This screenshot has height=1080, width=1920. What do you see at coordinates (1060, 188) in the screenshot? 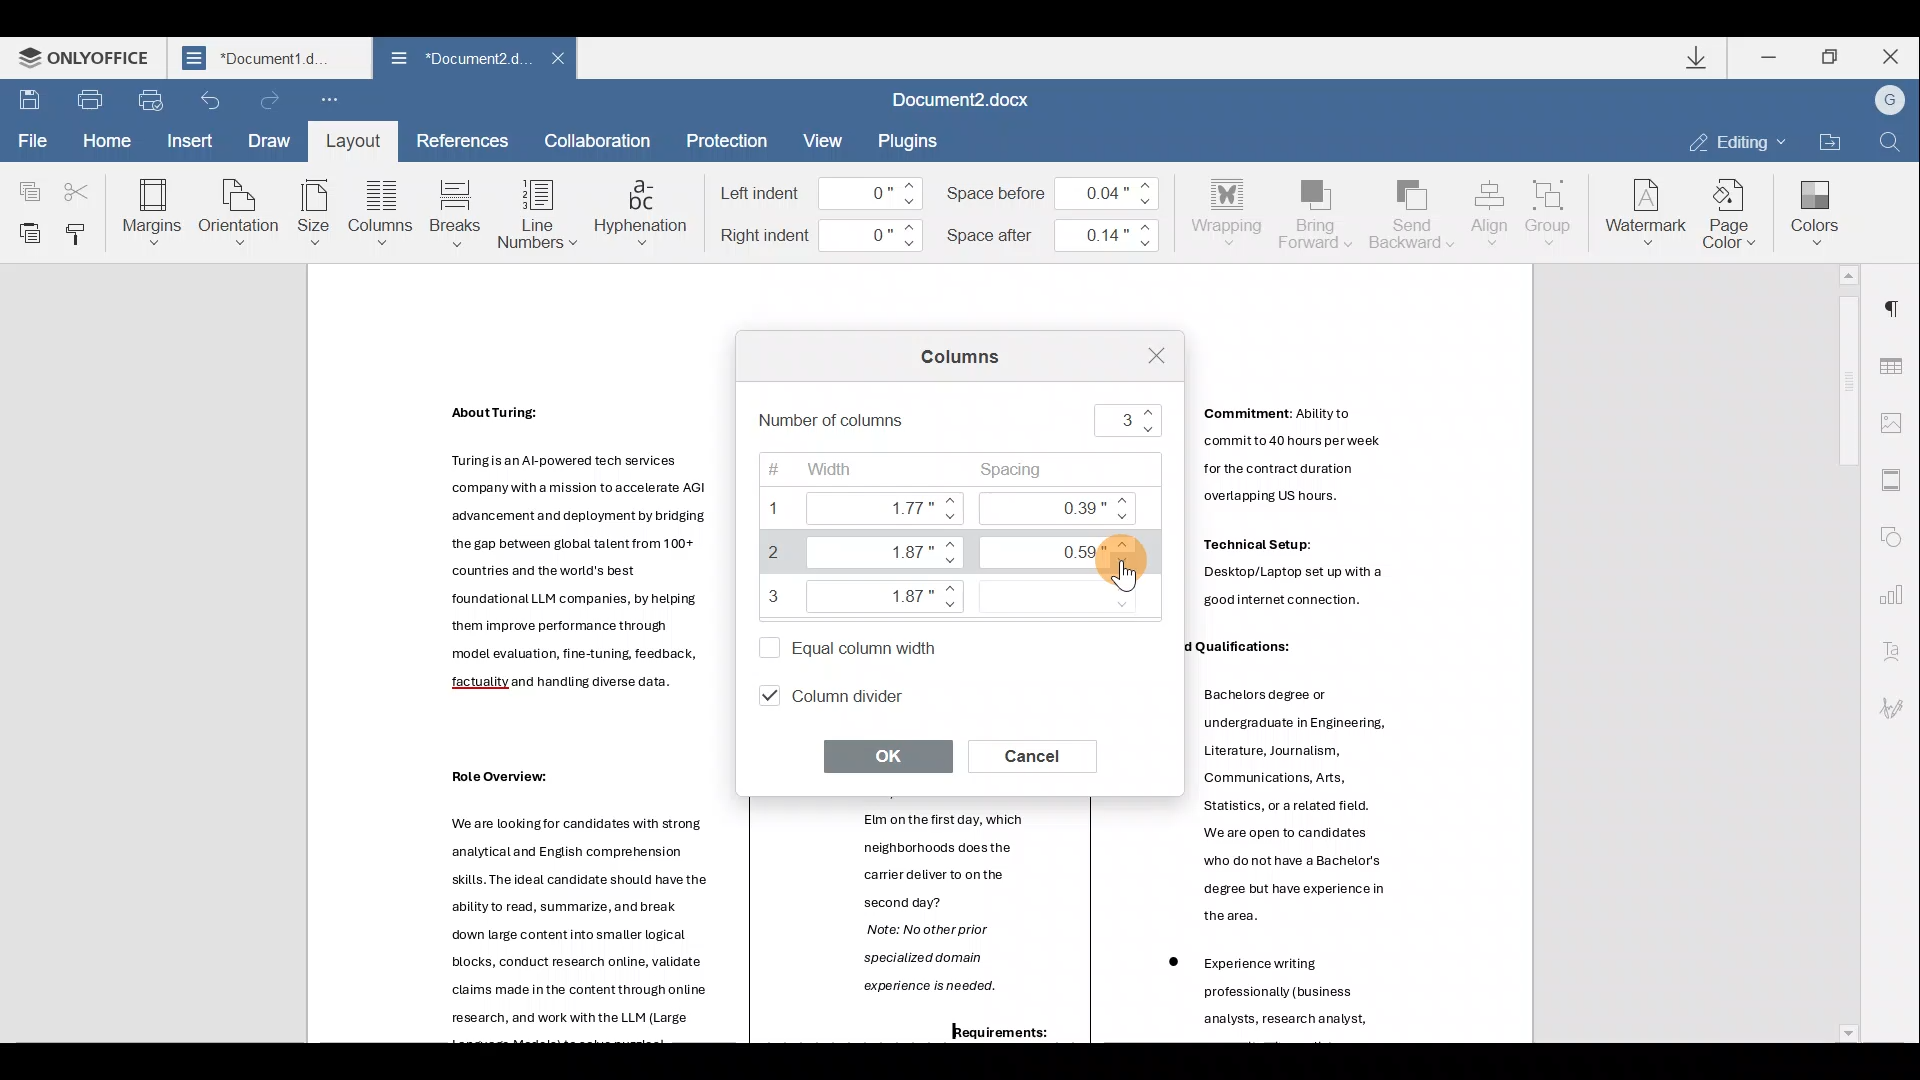
I see `Space before` at bounding box center [1060, 188].